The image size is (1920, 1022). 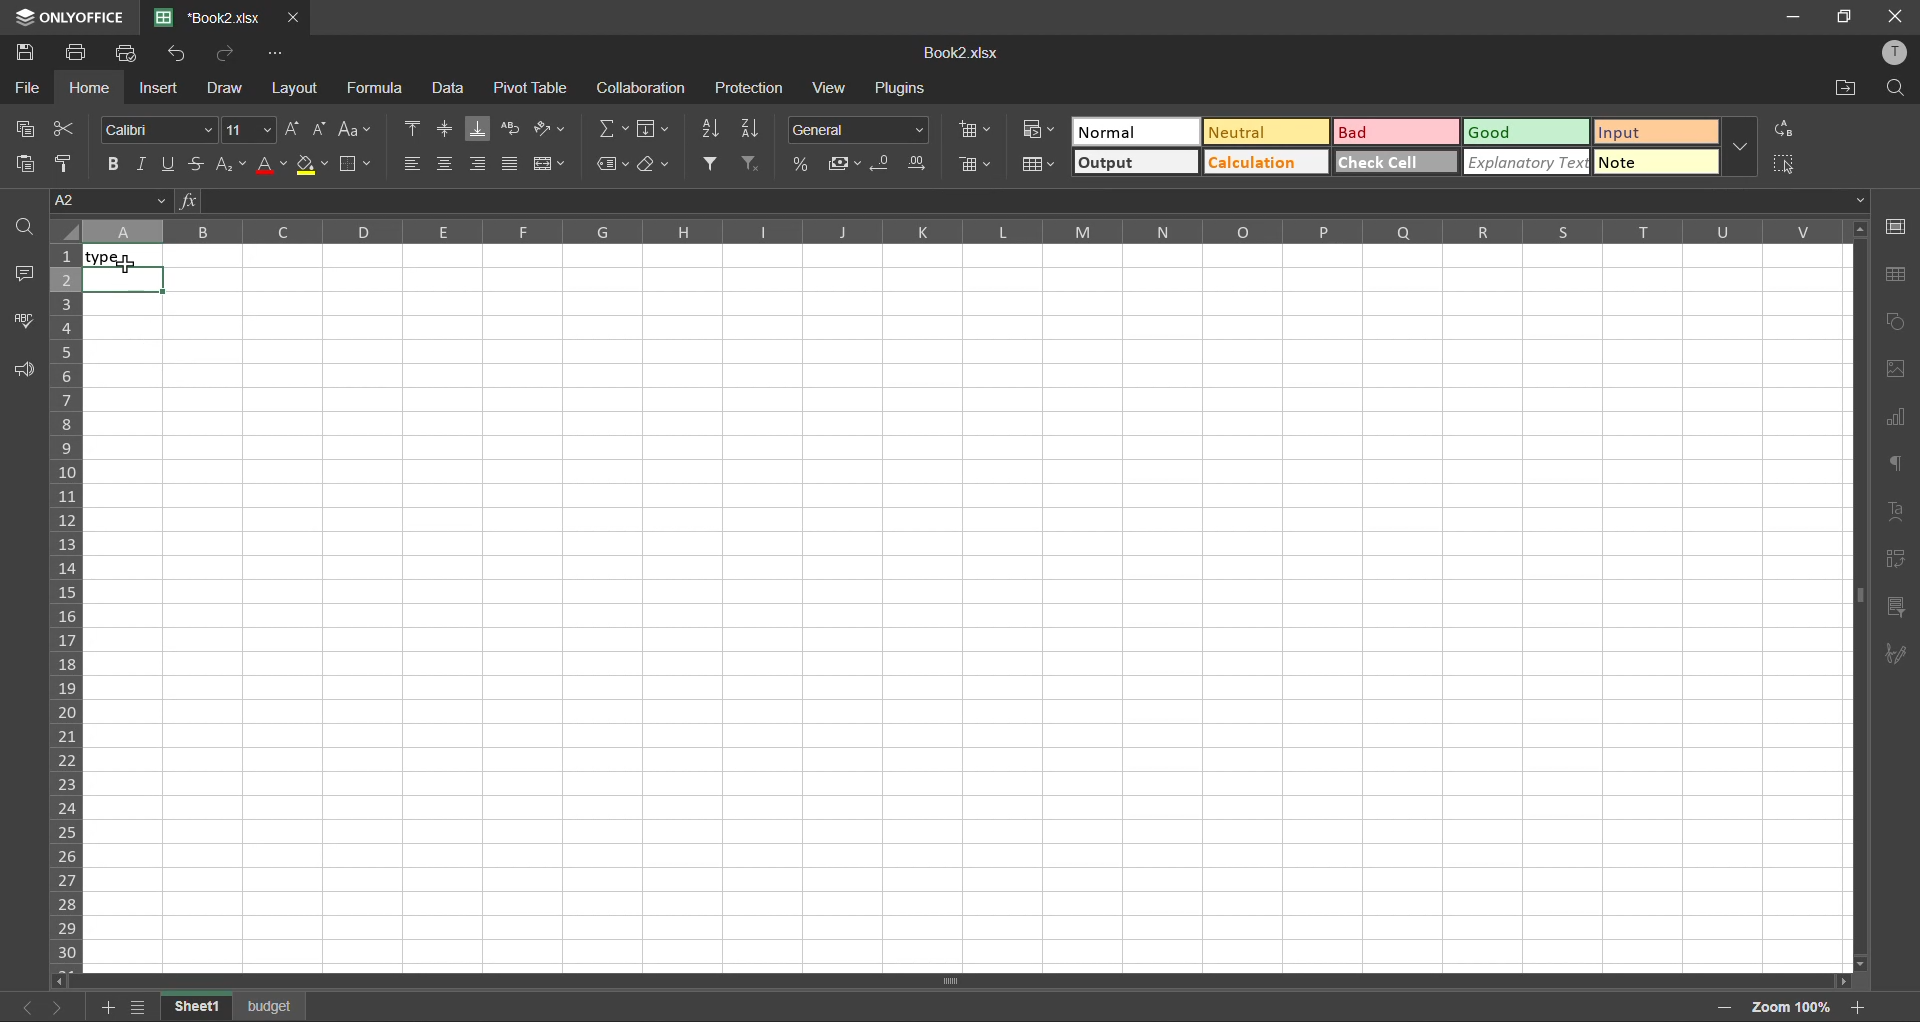 I want to click on type, so click(x=130, y=258).